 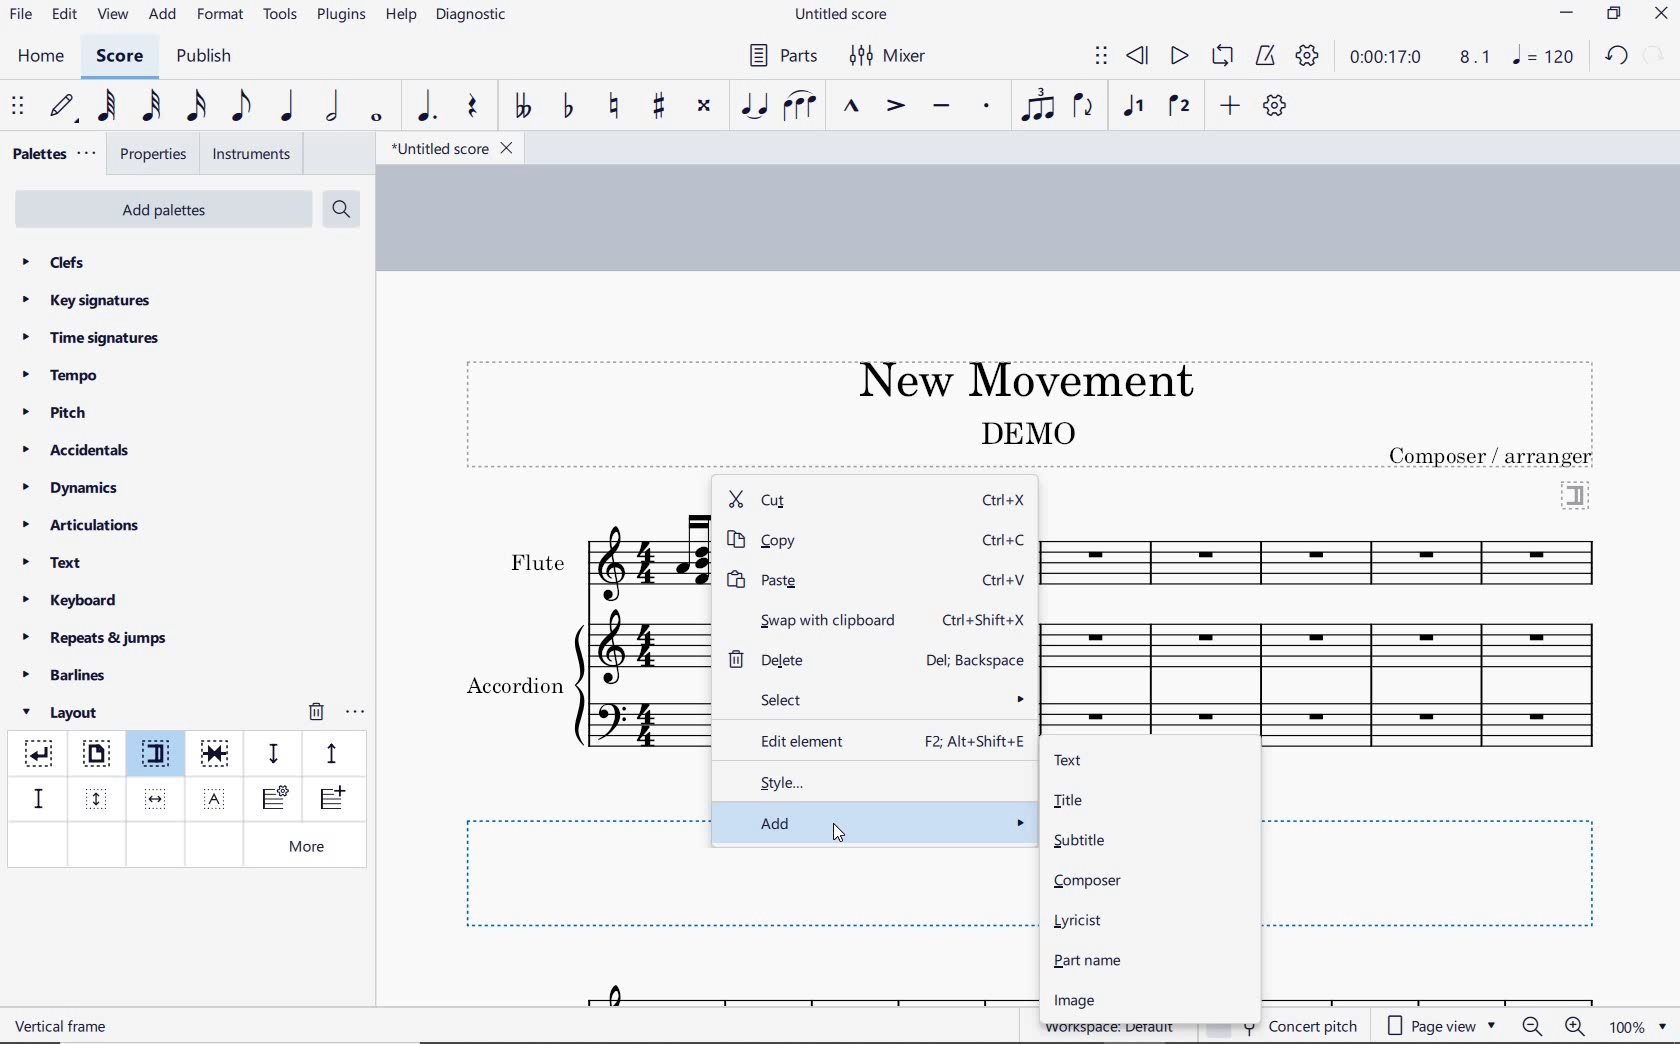 I want to click on insert horizontal, so click(x=156, y=799).